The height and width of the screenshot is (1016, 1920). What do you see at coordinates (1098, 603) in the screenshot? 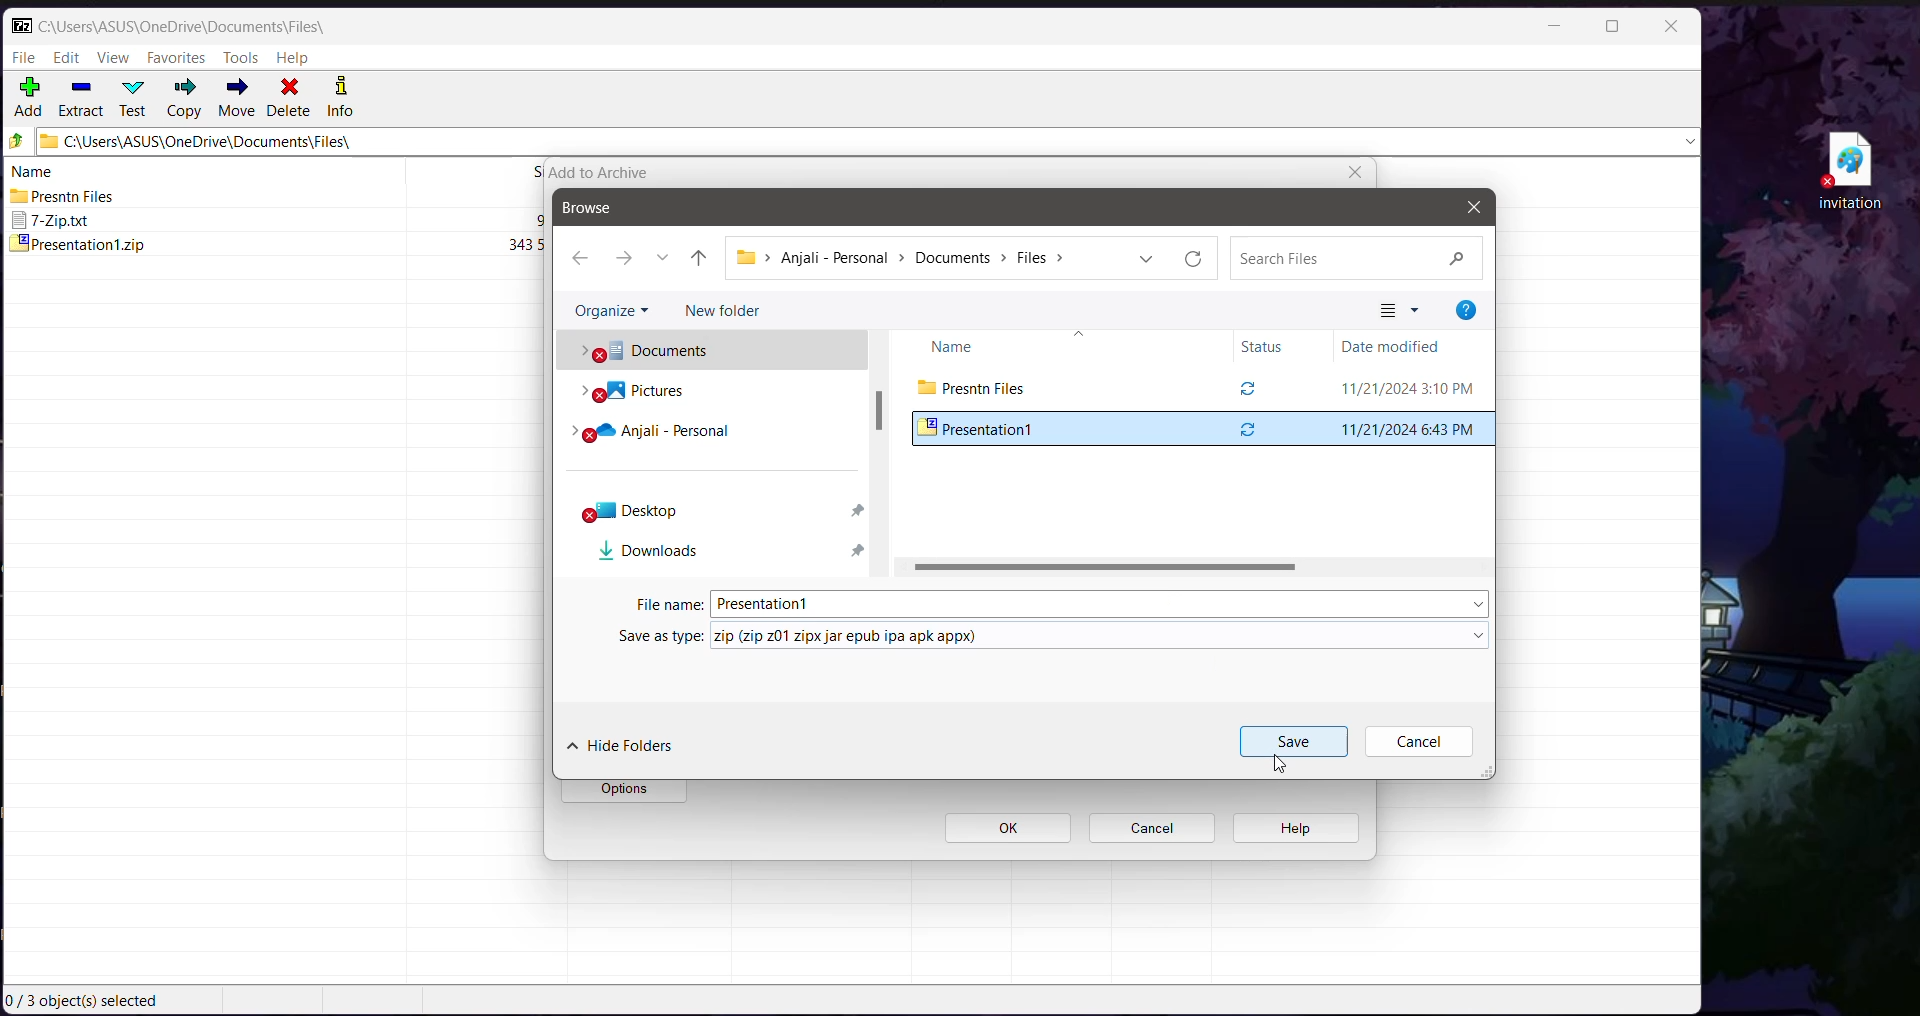
I see `Set the File Name` at bounding box center [1098, 603].